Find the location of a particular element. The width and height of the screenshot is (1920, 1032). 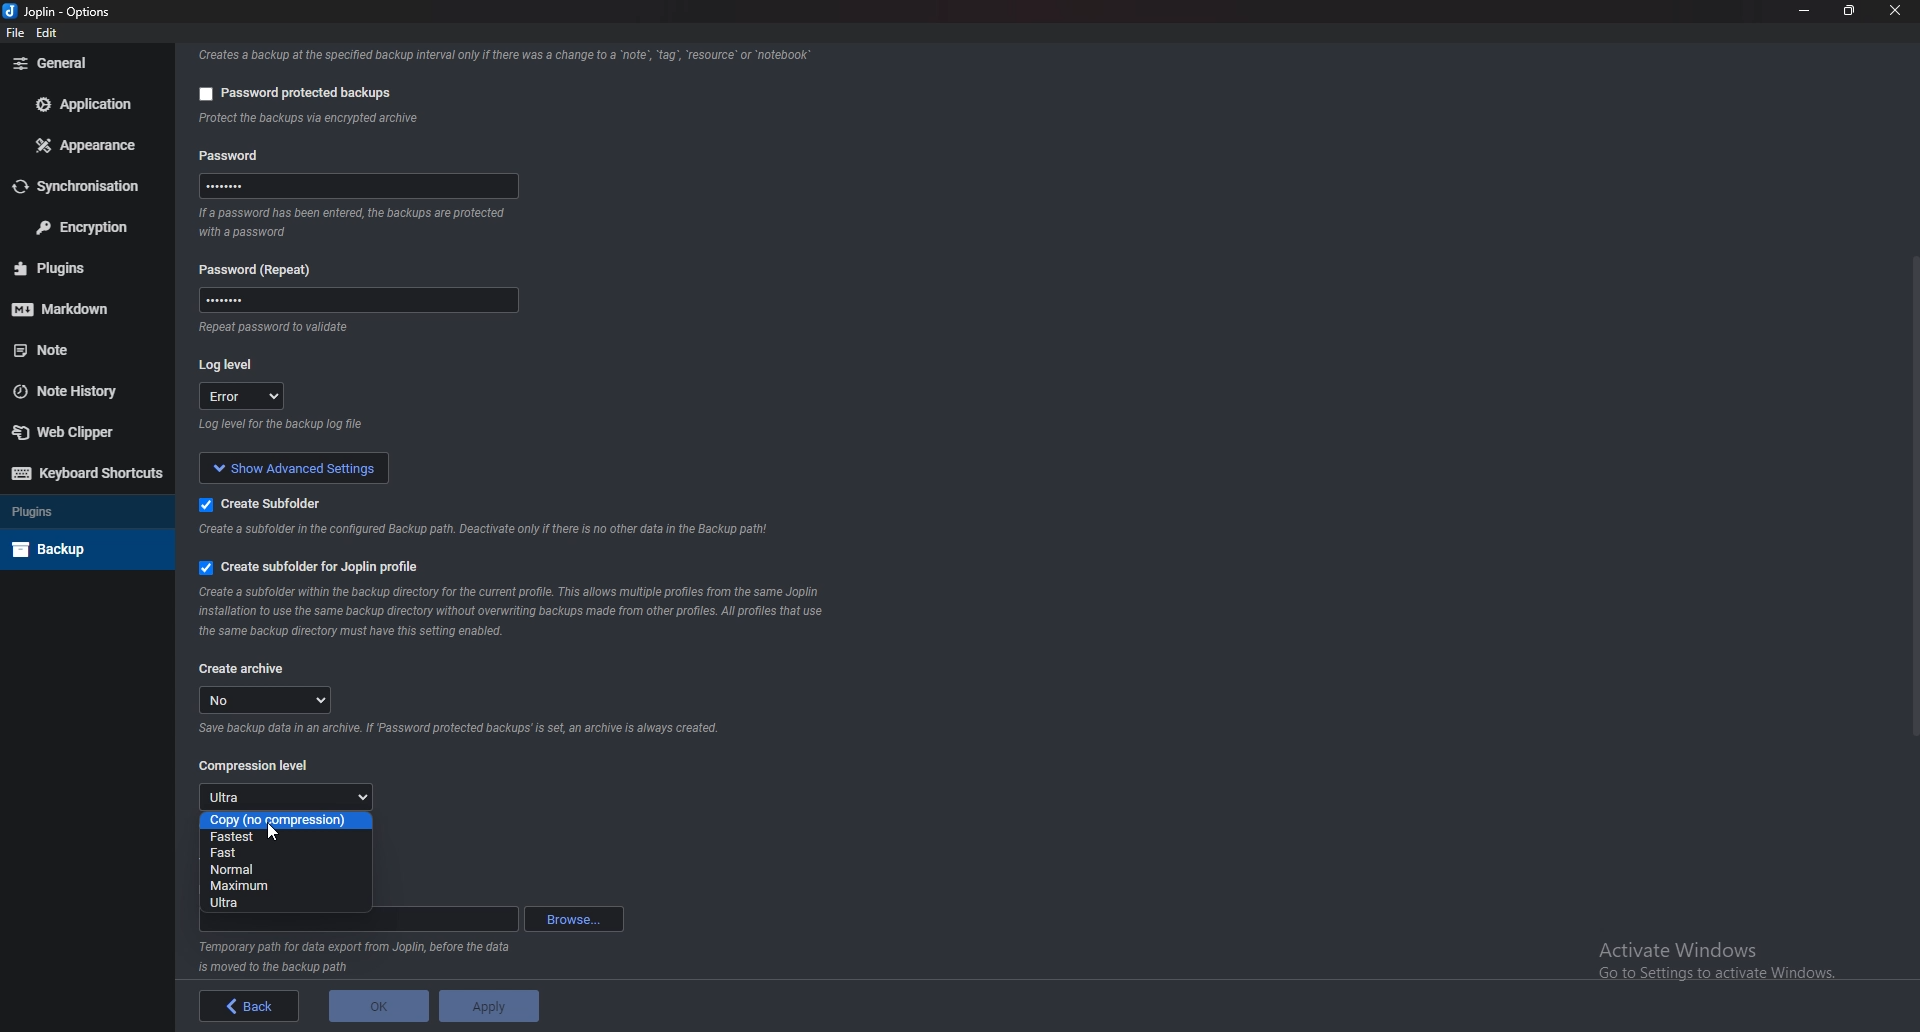

Web clipper is located at coordinates (75, 431).